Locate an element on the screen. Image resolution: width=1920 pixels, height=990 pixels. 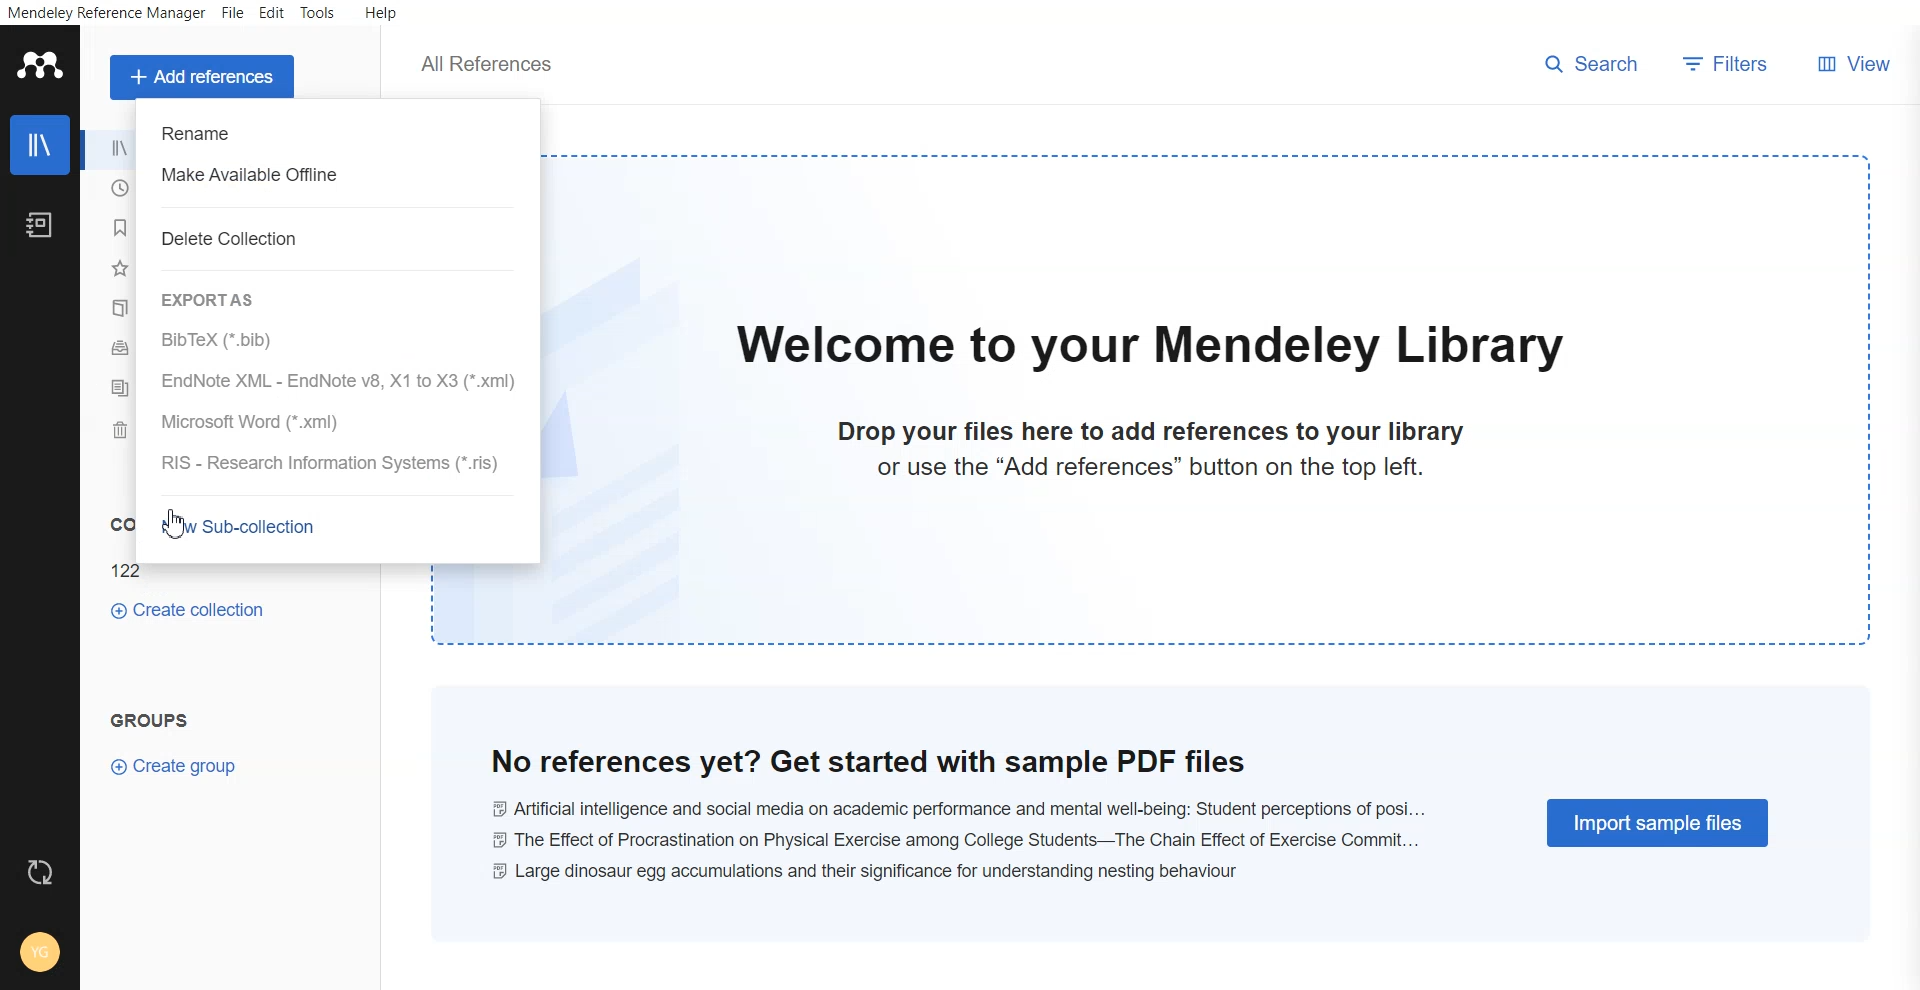
Mendeley reference manager is located at coordinates (109, 14).